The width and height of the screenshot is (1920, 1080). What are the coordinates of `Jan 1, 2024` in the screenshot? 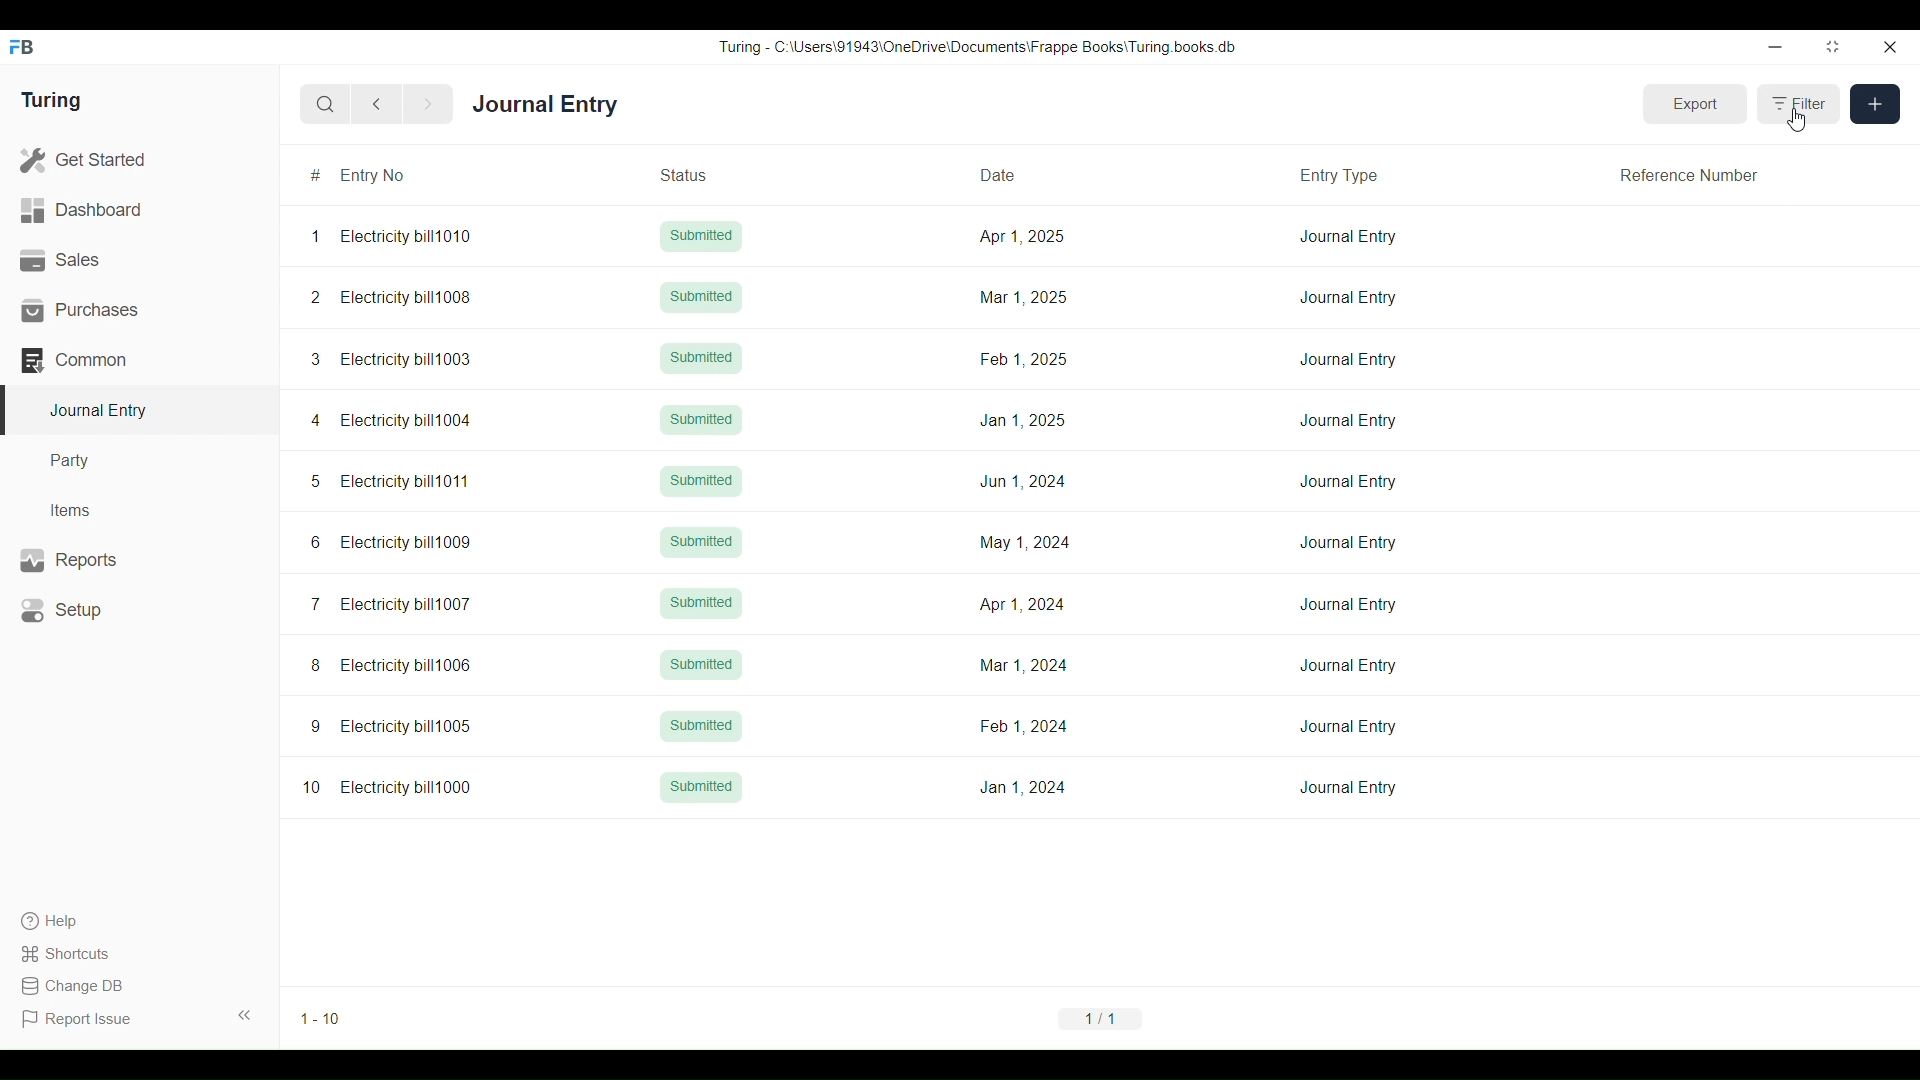 It's located at (1022, 787).